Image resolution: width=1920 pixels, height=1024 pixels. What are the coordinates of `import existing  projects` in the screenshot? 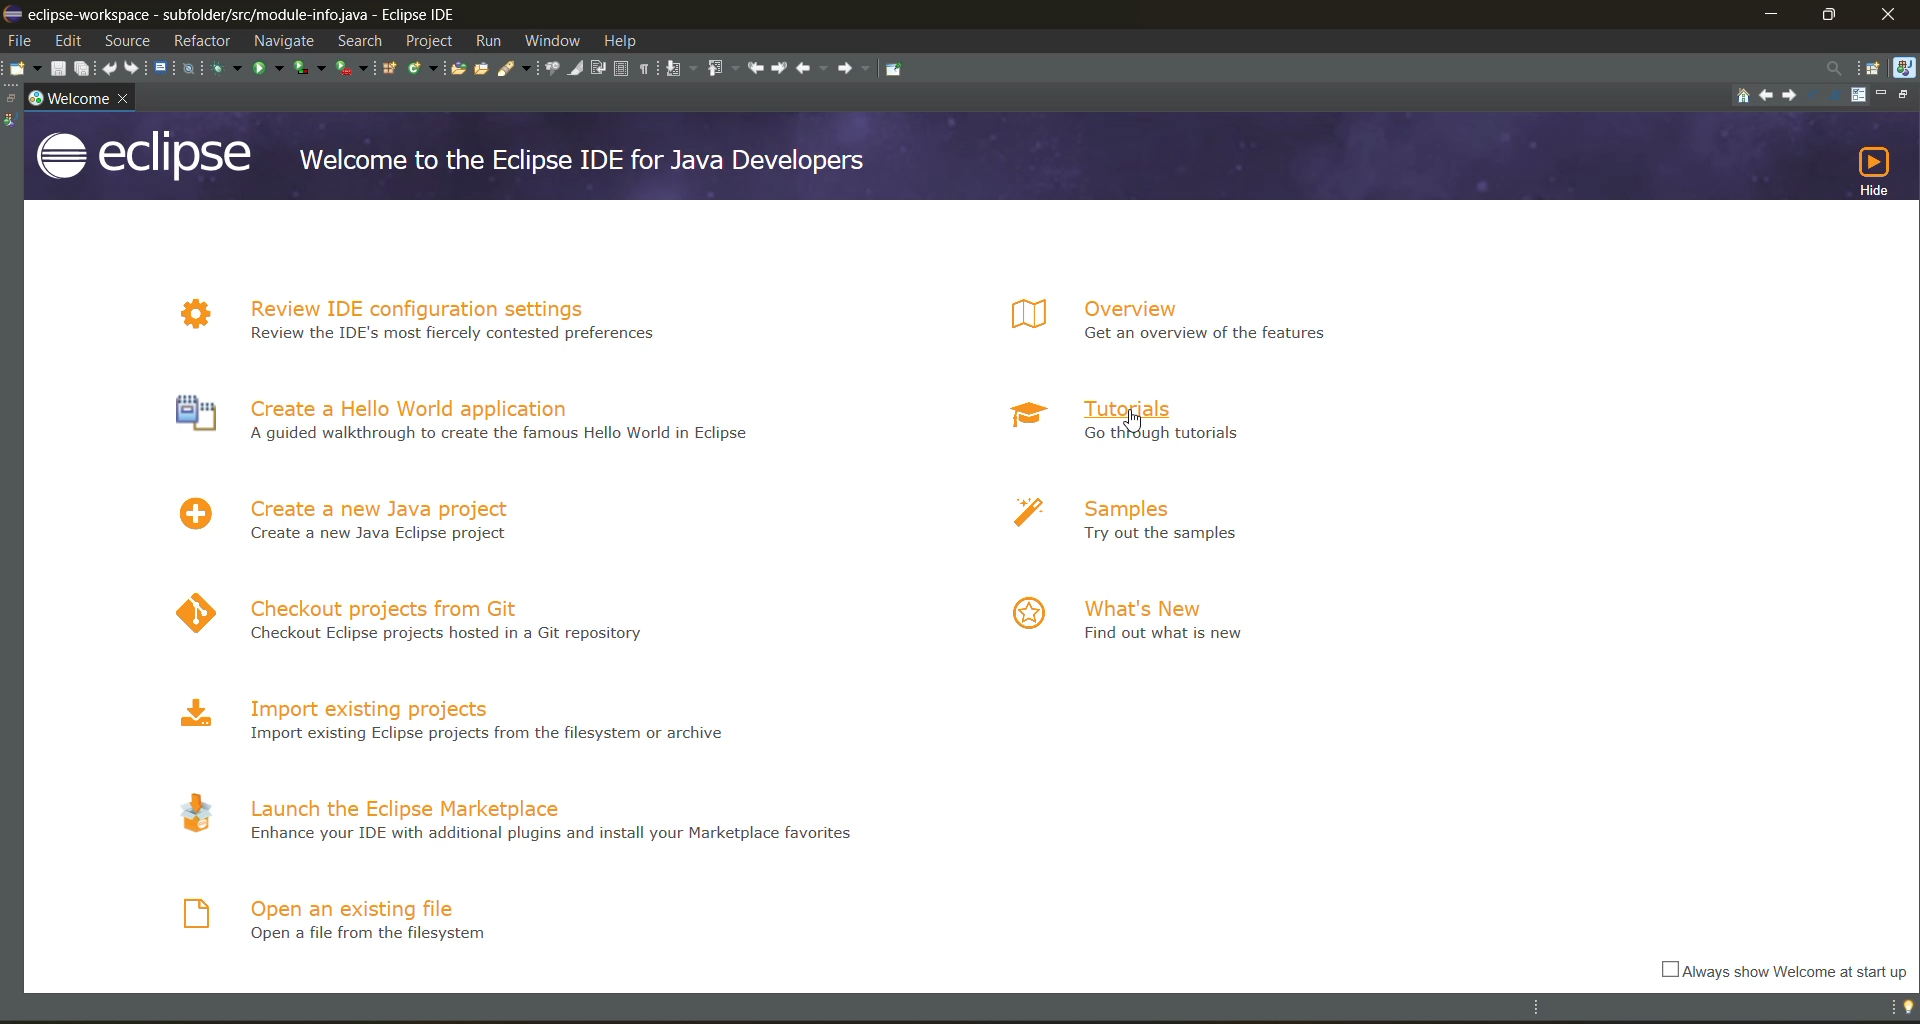 It's located at (462, 722).